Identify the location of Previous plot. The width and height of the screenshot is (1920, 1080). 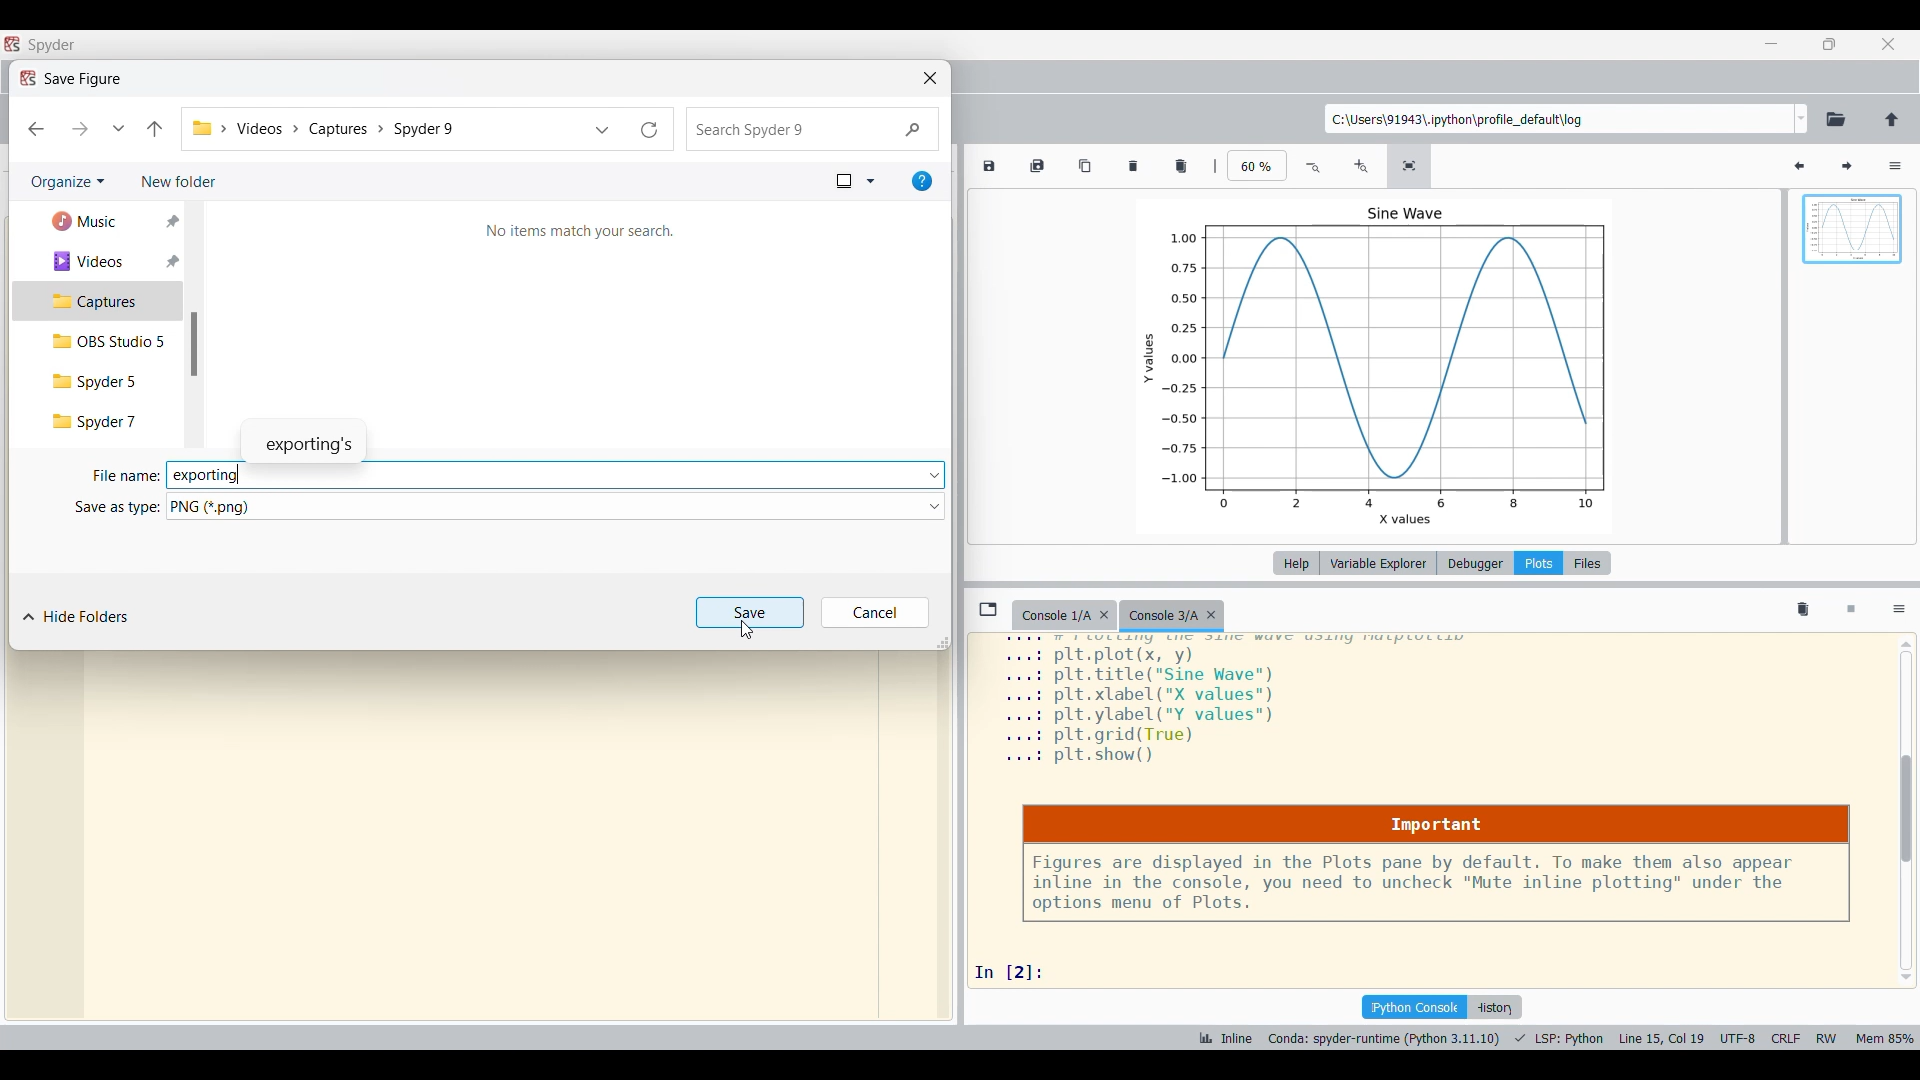
(1799, 167).